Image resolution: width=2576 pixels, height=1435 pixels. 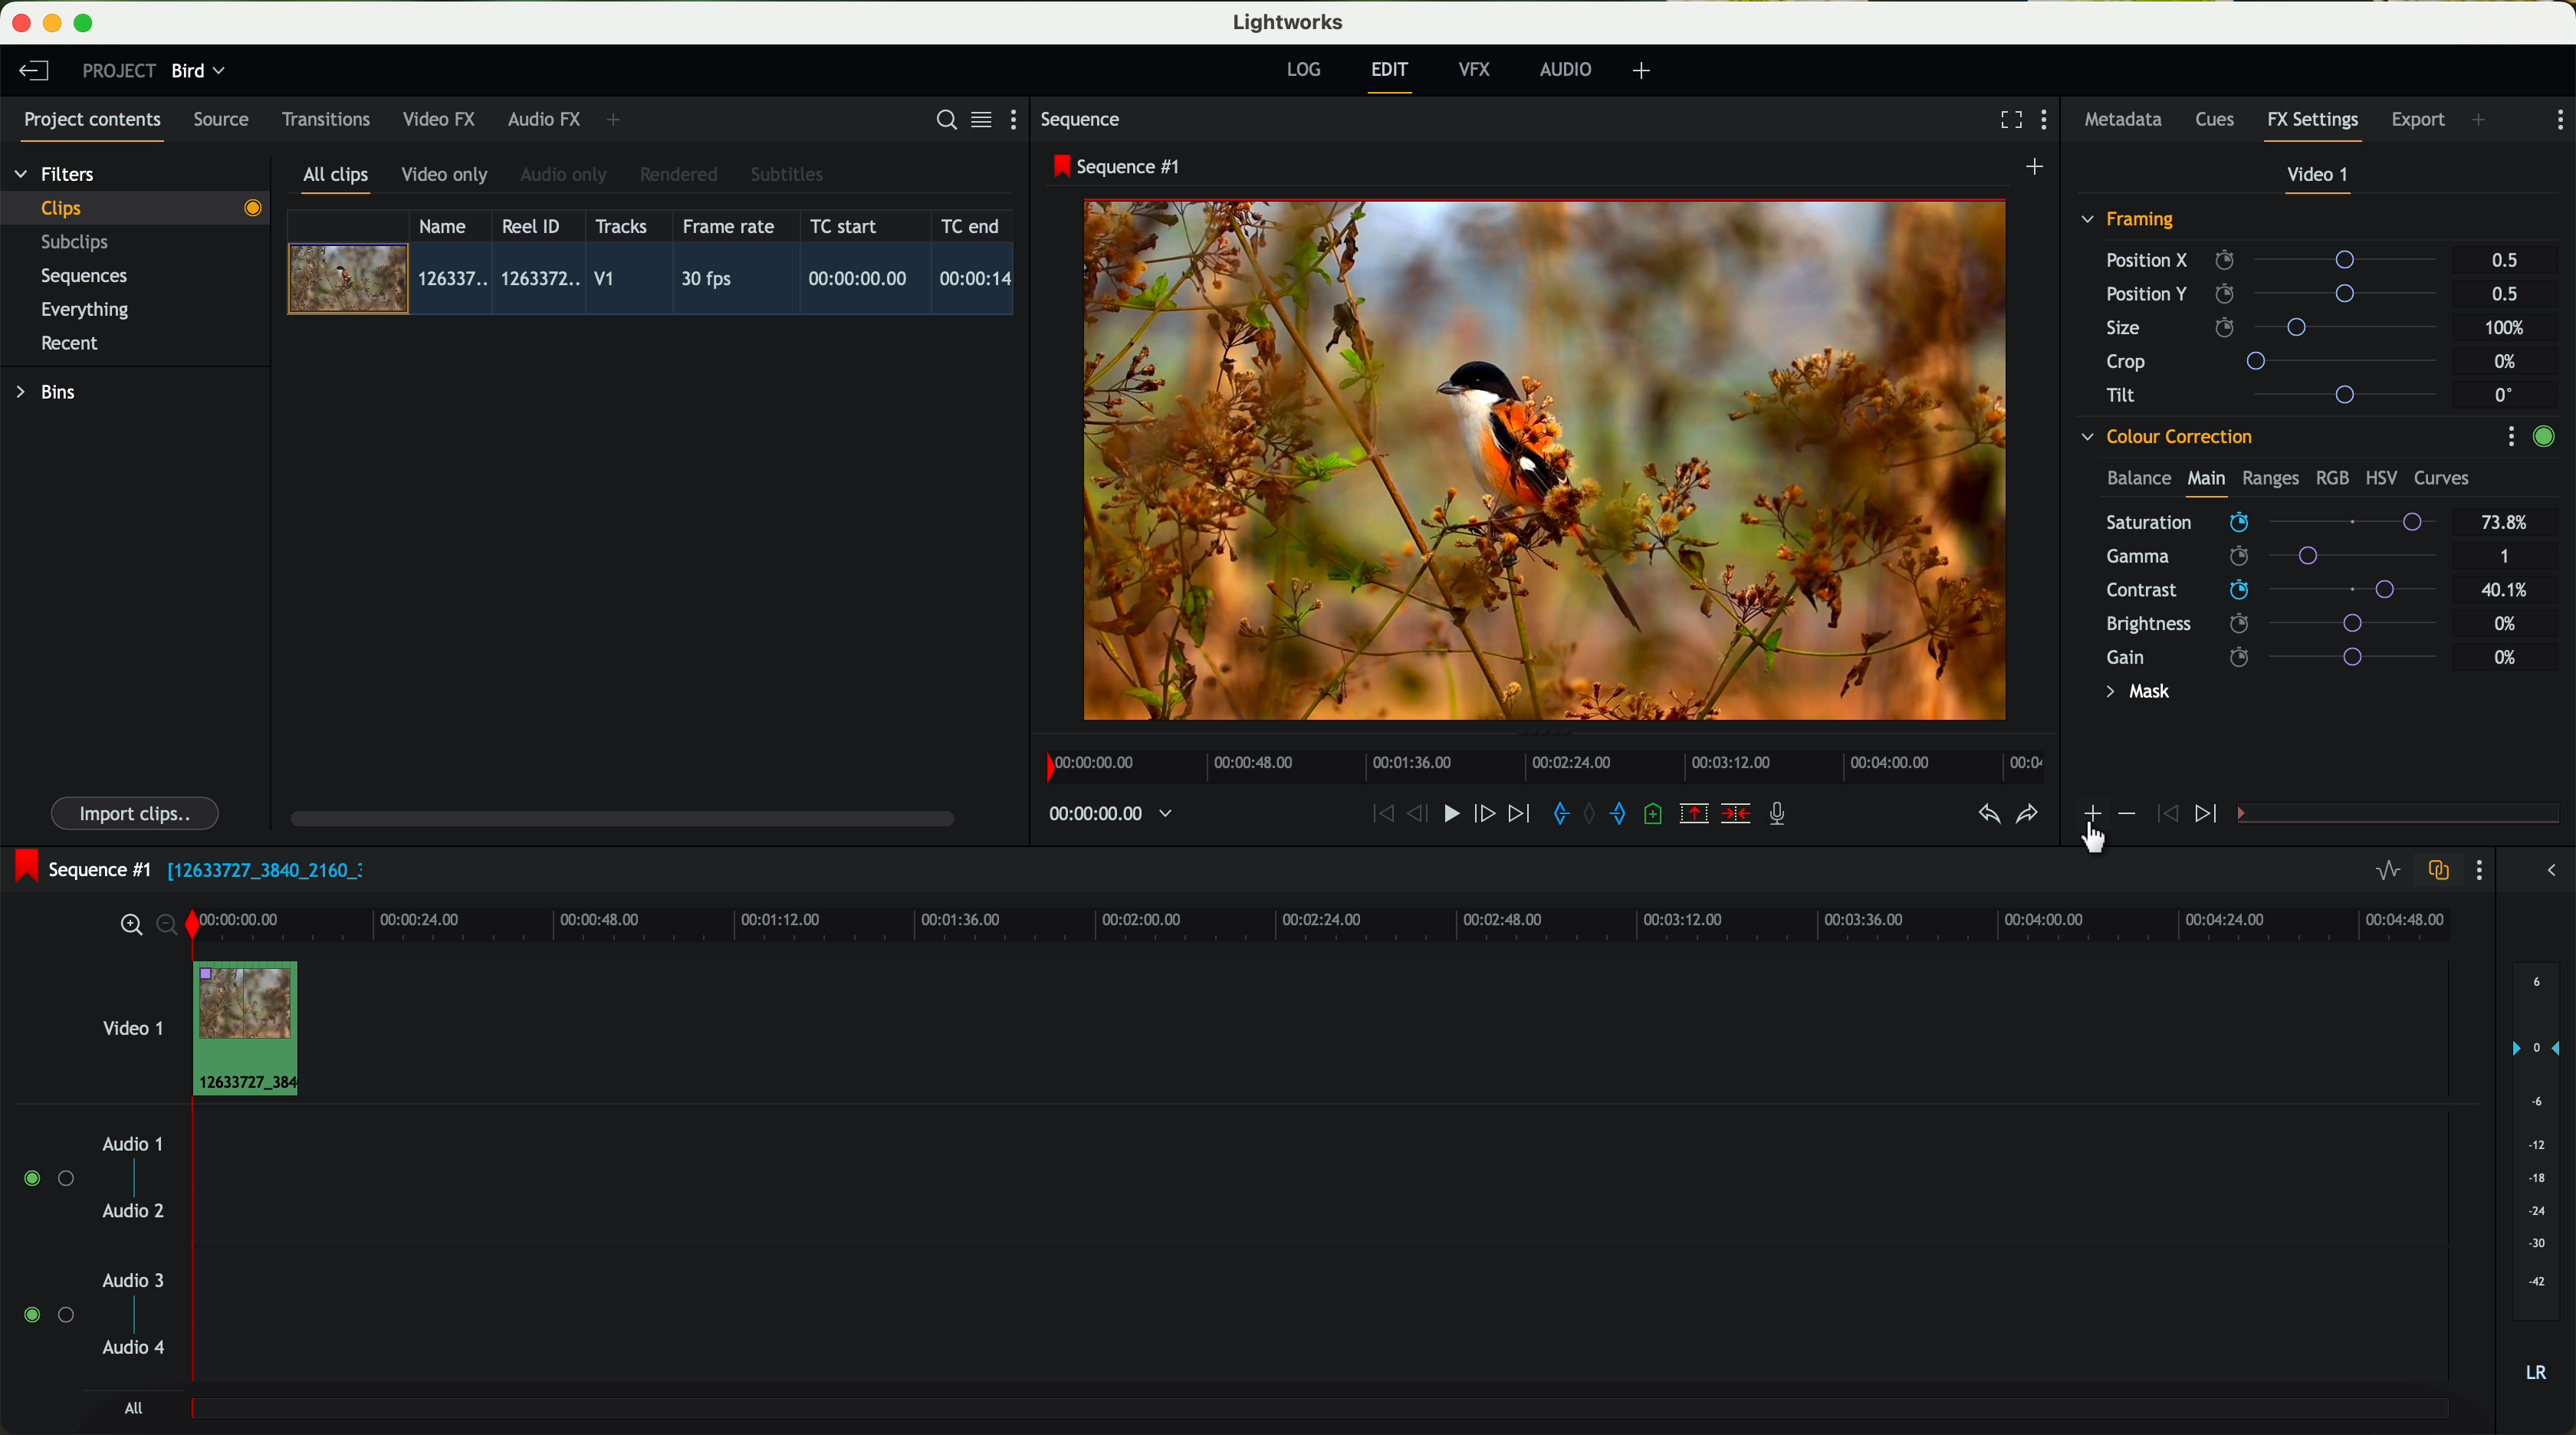 I want to click on sequence, so click(x=1081, y=120).